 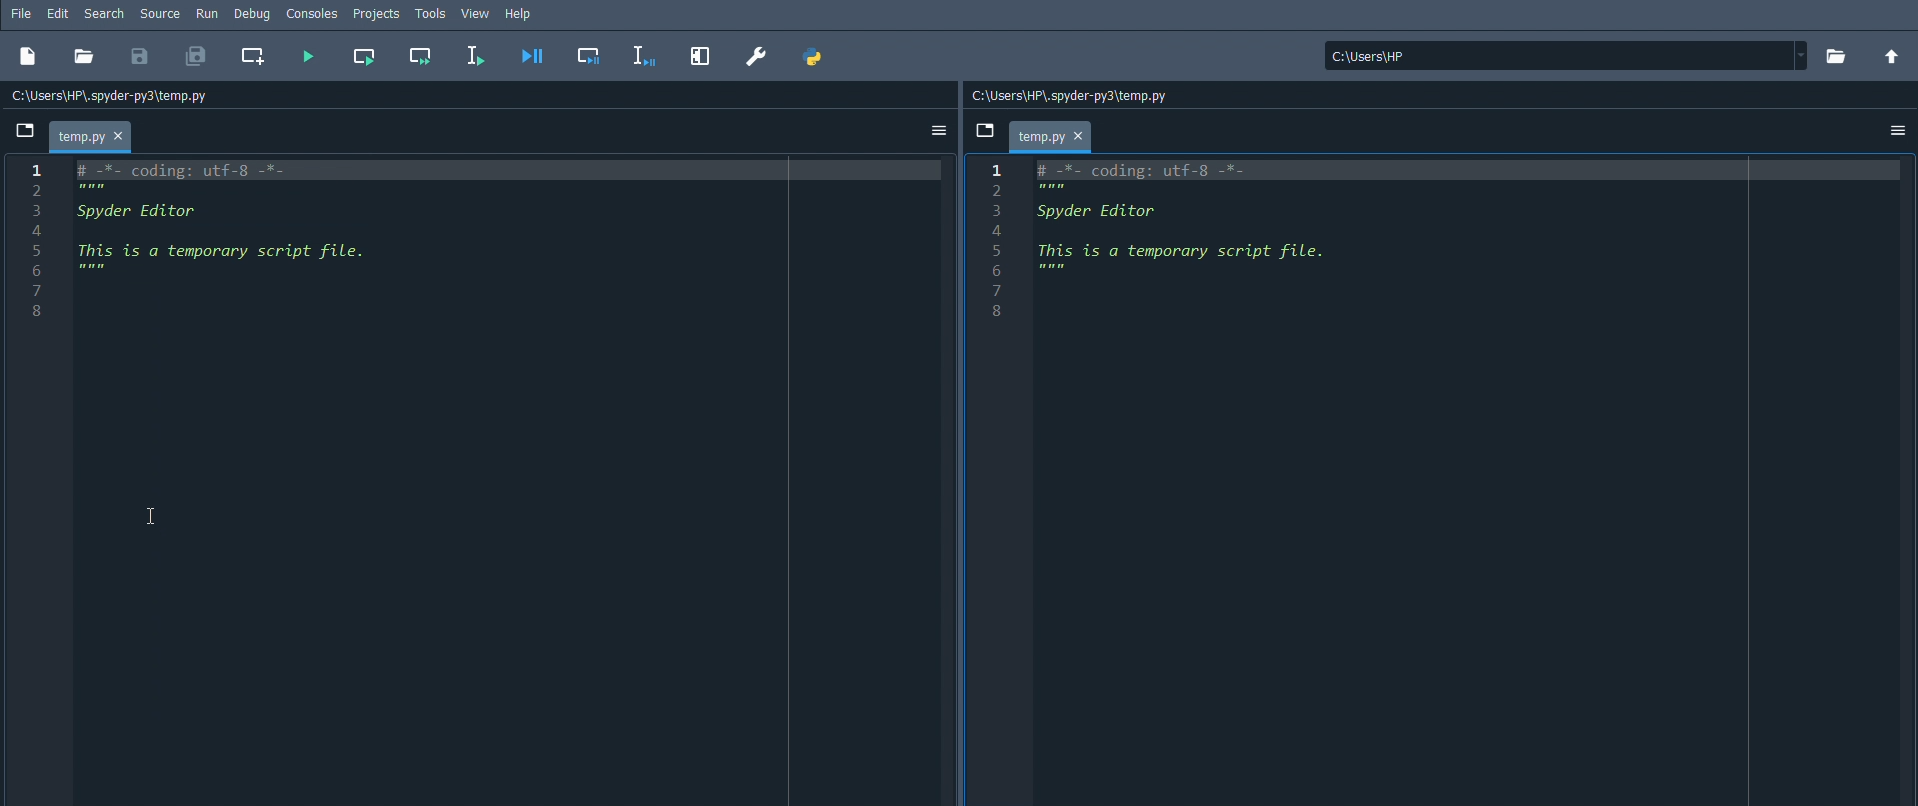 What do you see at coordinates (22, 13) in the screenshot?
I see `File` at bounding box center [22, 13].